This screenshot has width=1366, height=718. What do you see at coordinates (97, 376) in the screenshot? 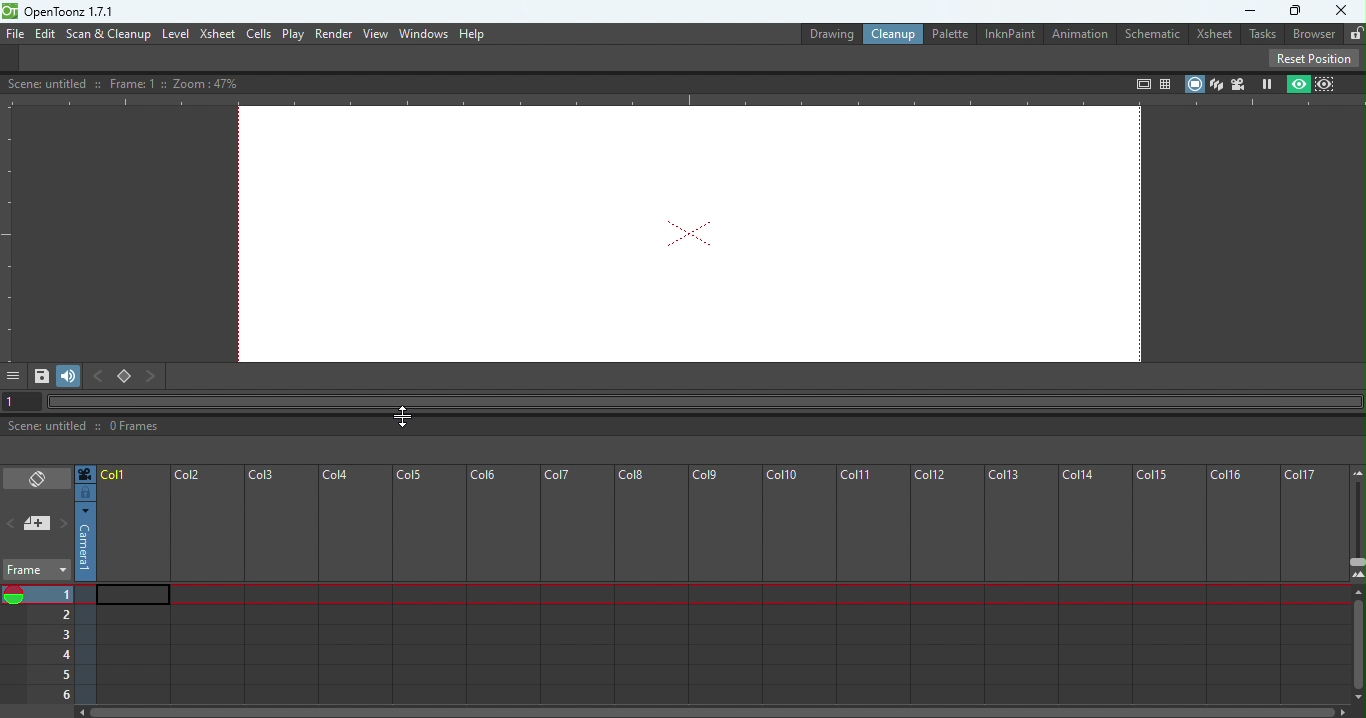
I see `Previous key` at bounding box center [97, 376].